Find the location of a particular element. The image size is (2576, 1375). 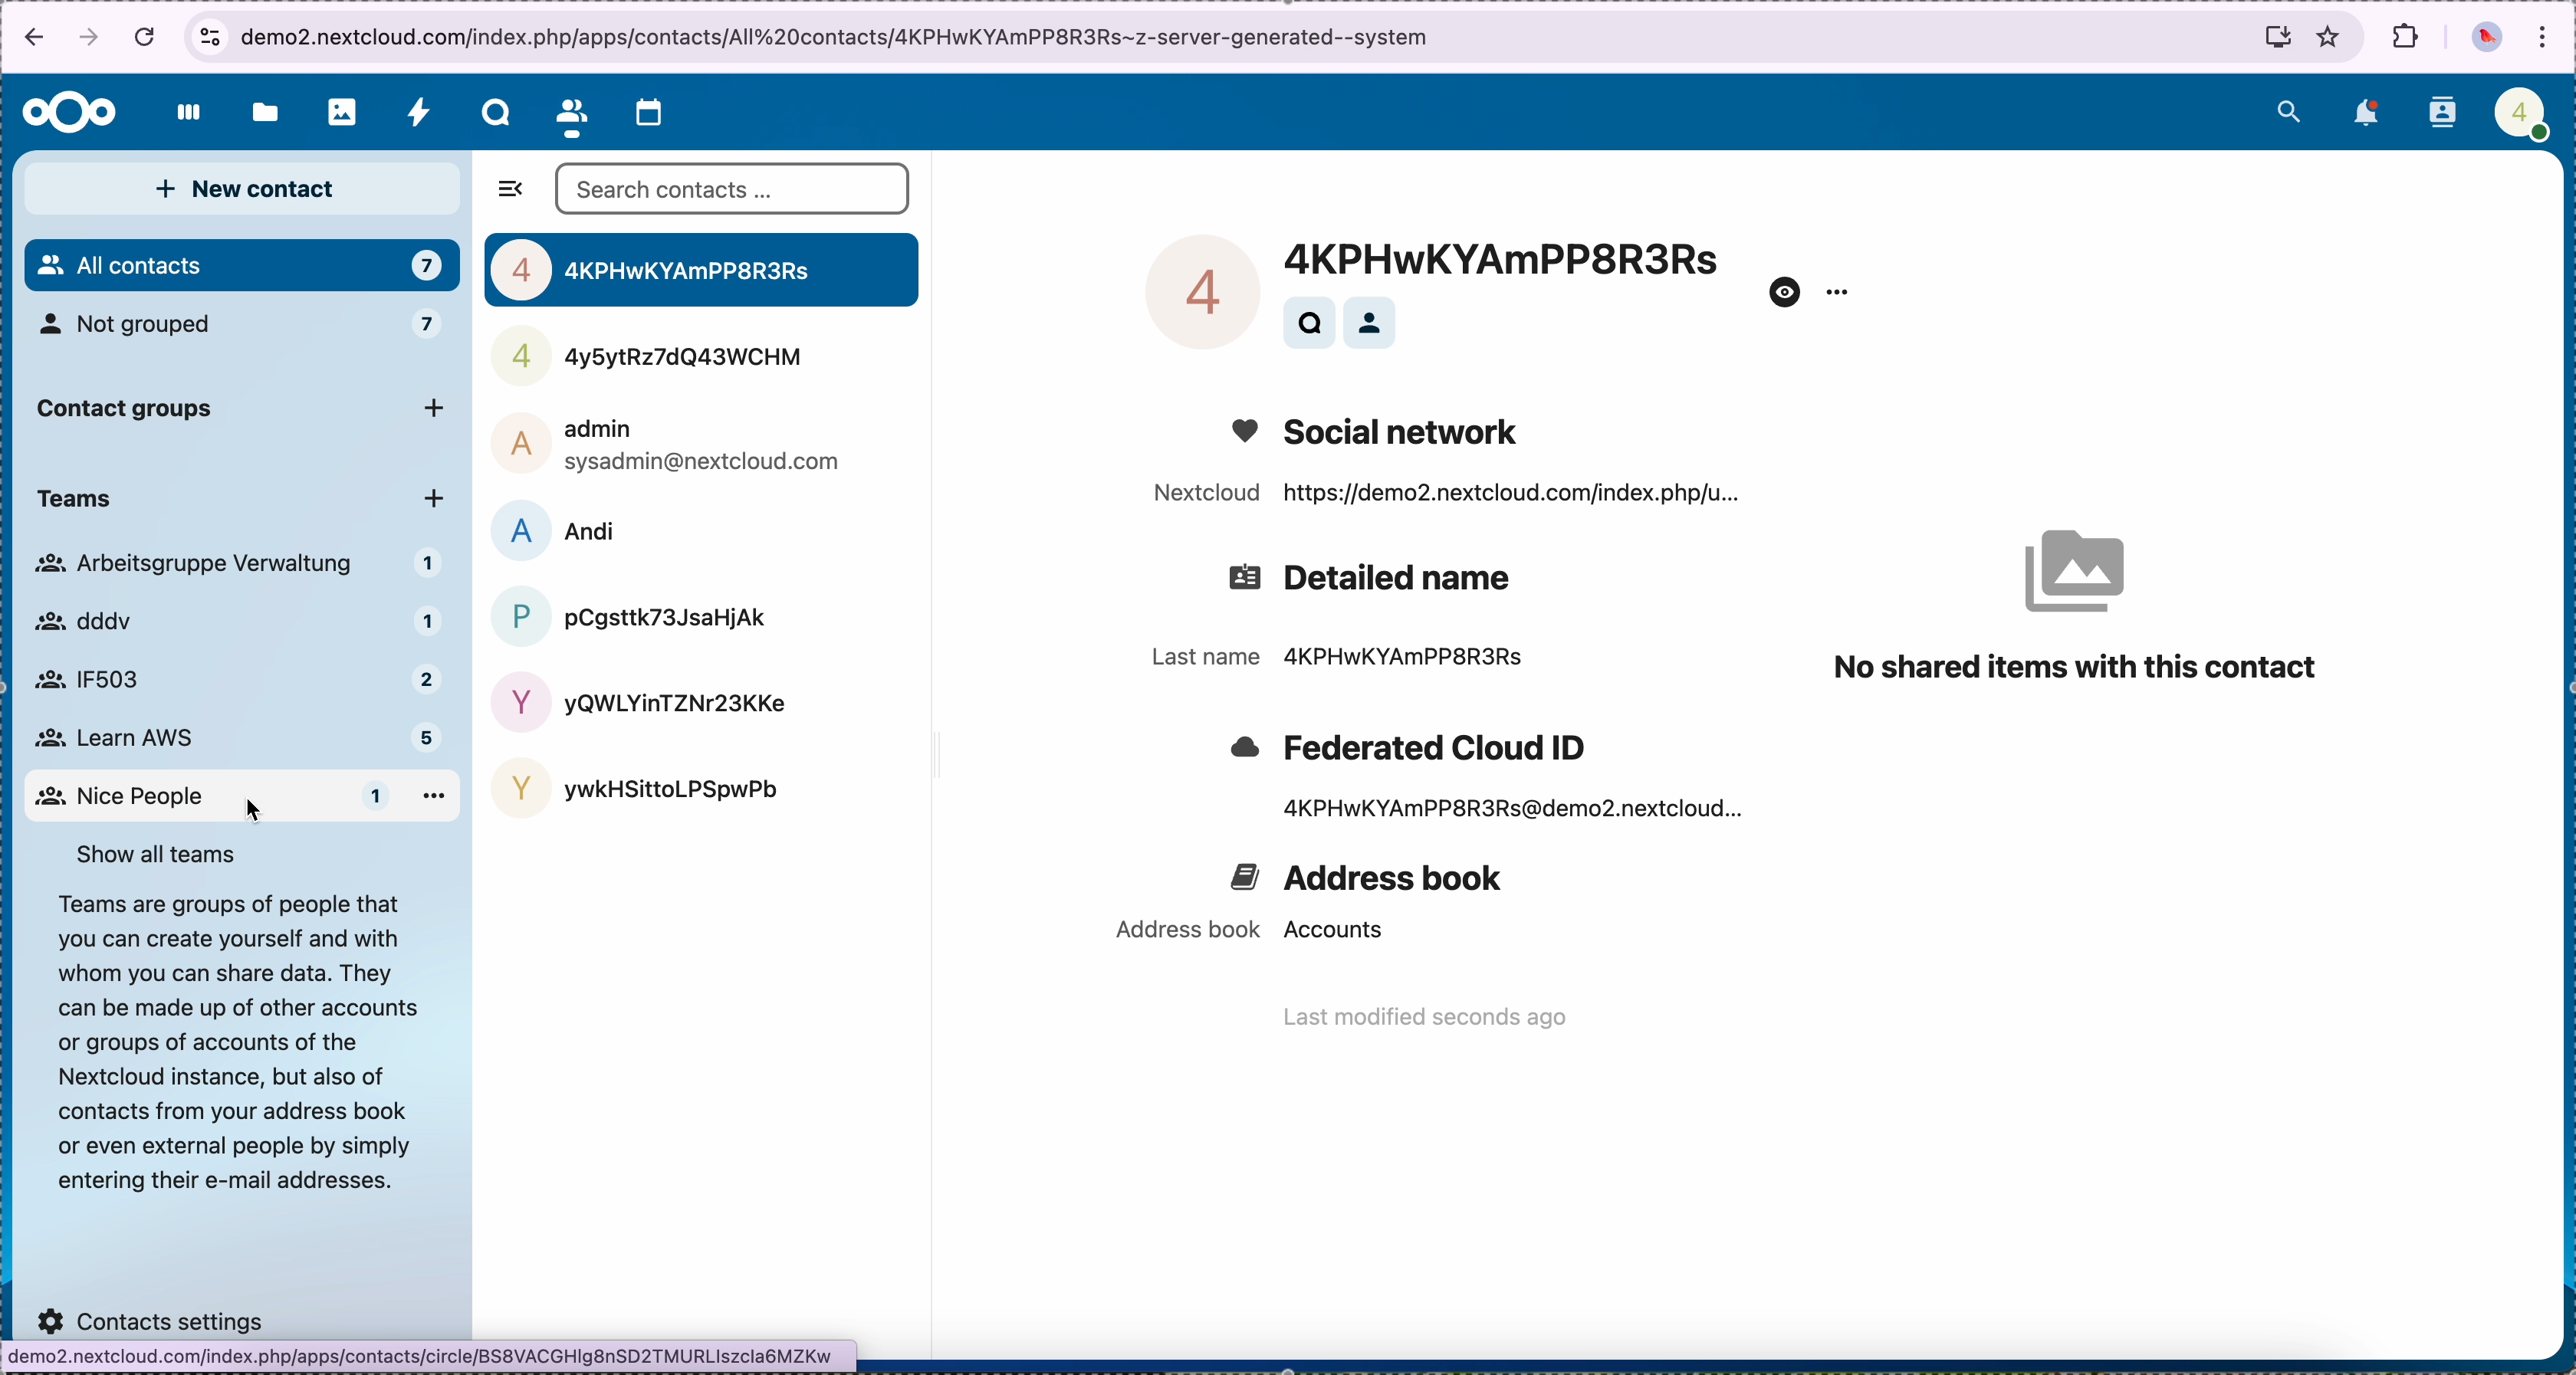

URL is located at coordinates (430, 1358).